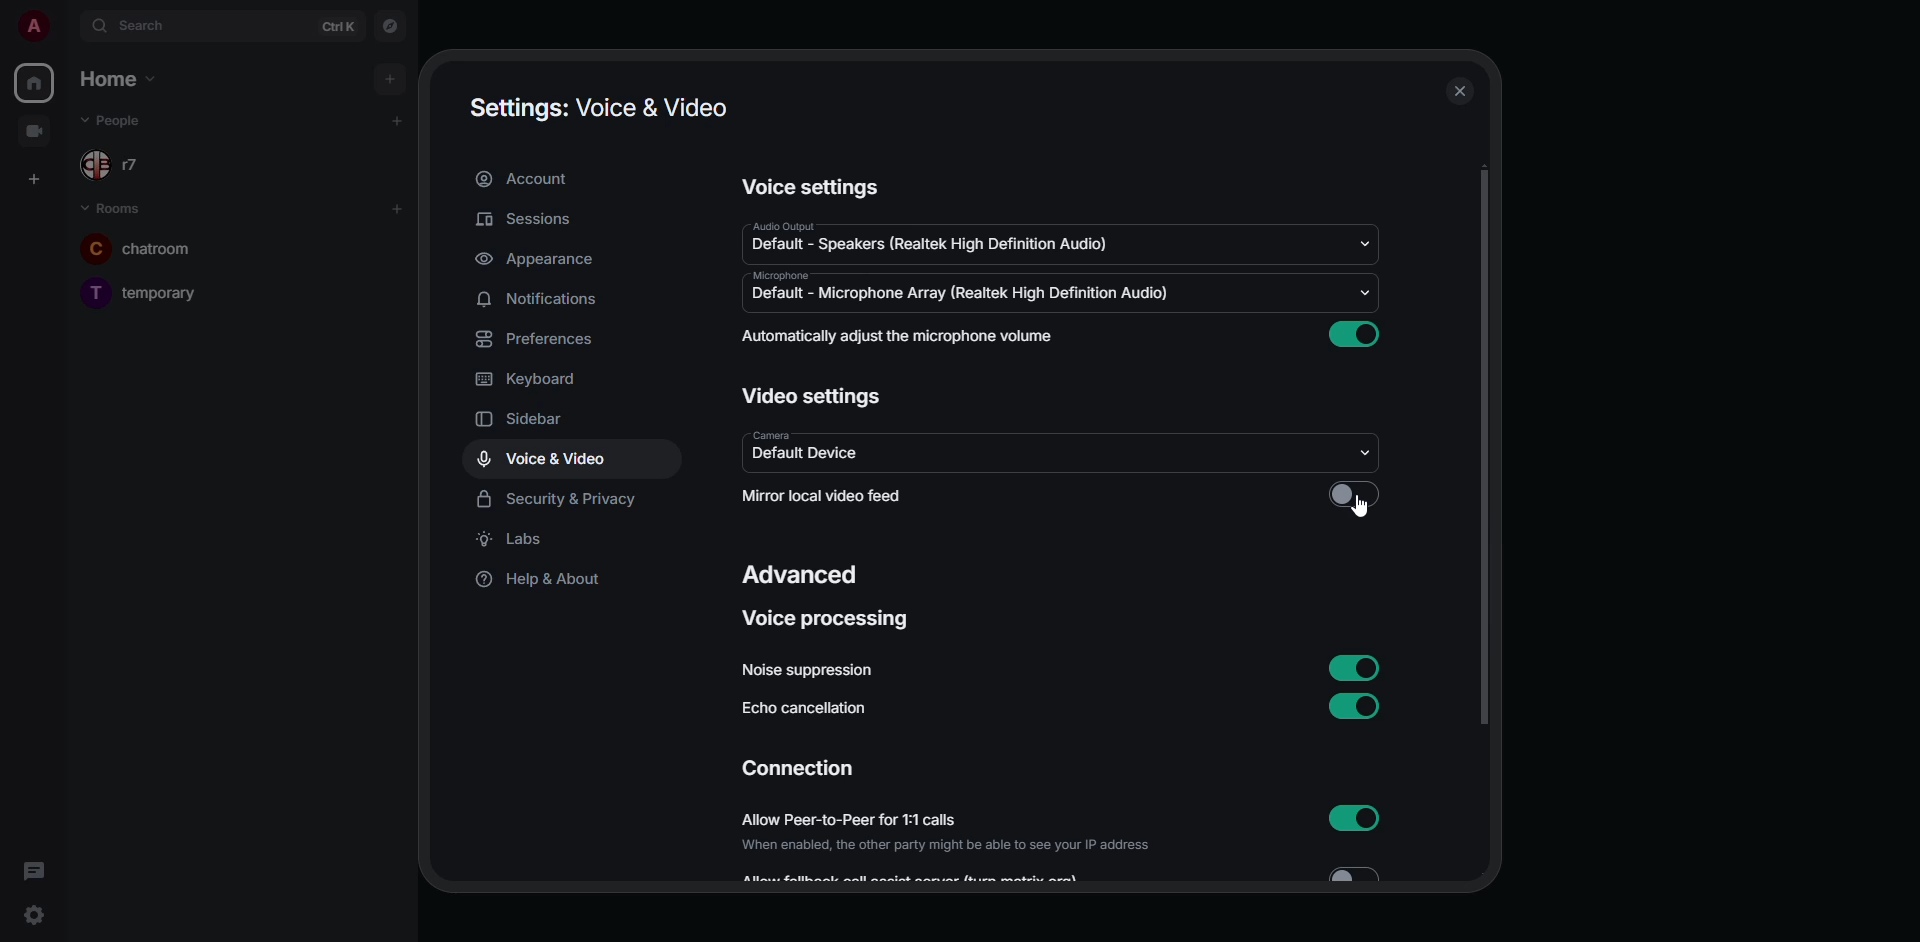  I want to click on default, so click(958, 294).